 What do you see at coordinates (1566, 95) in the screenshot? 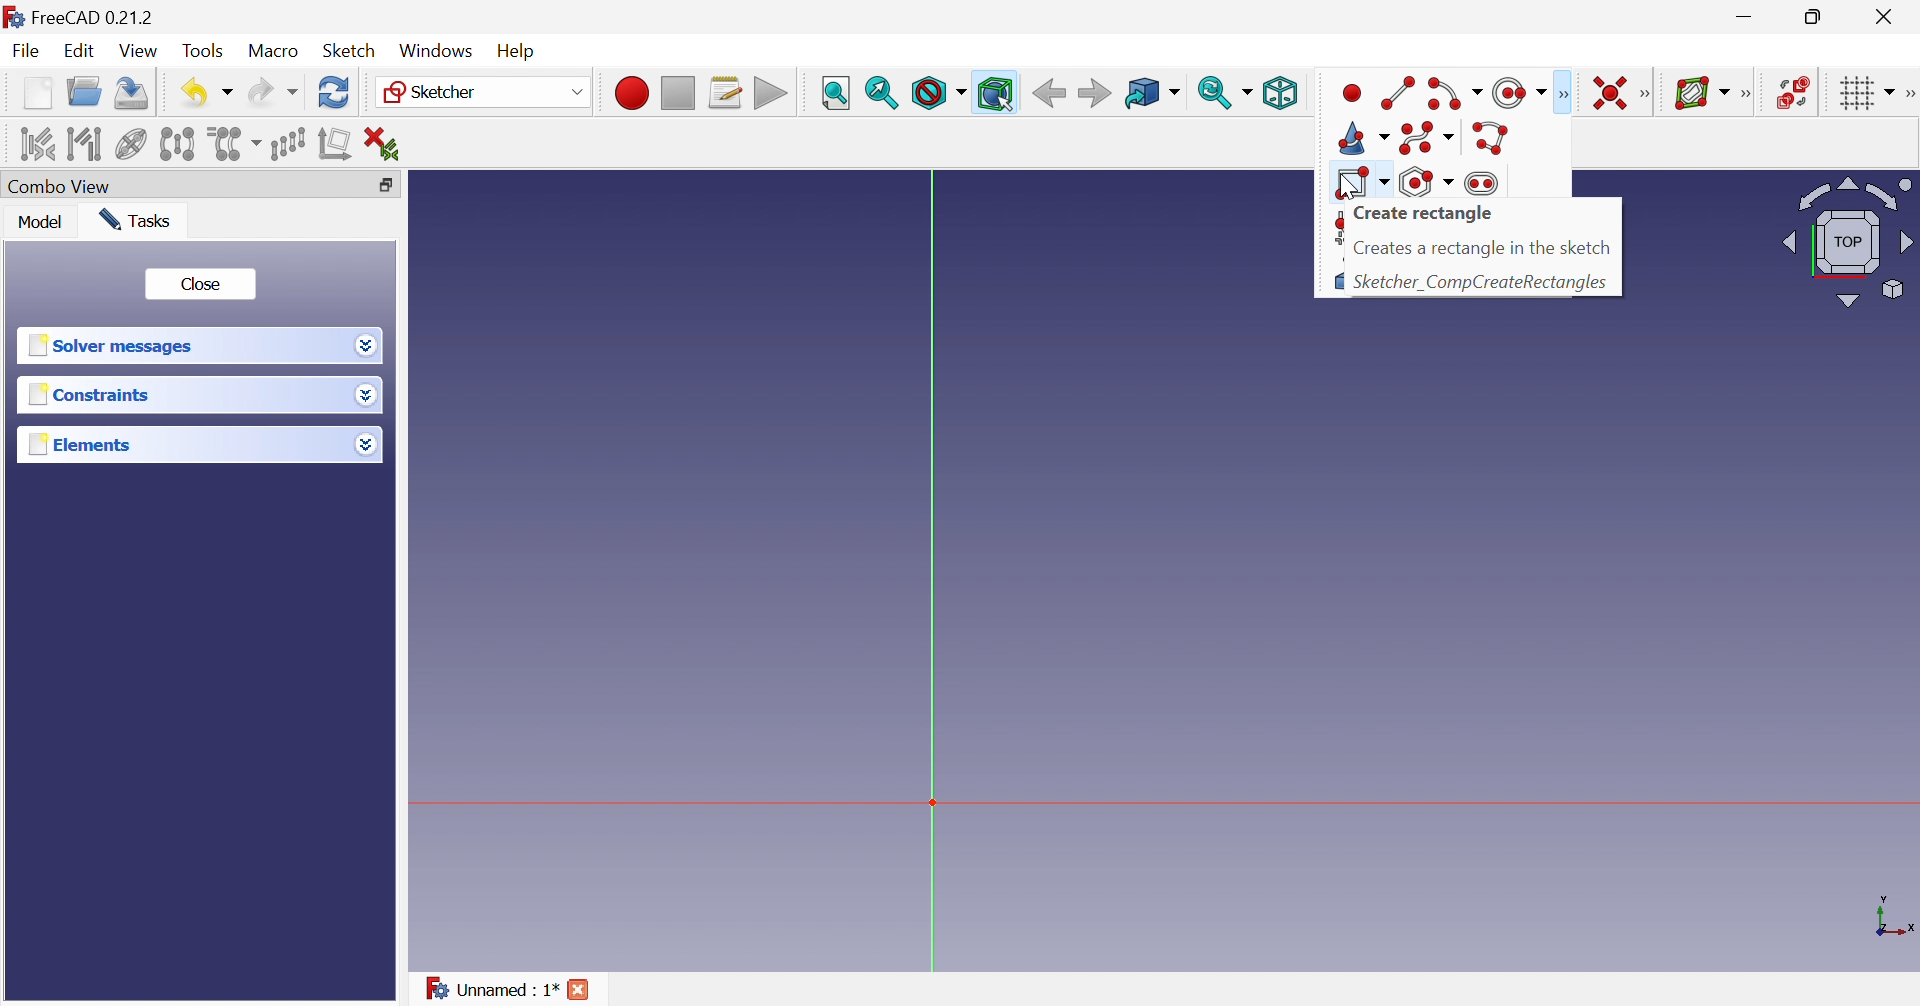
I see `Sketcher geometries` at bounding box center [1566, 95].